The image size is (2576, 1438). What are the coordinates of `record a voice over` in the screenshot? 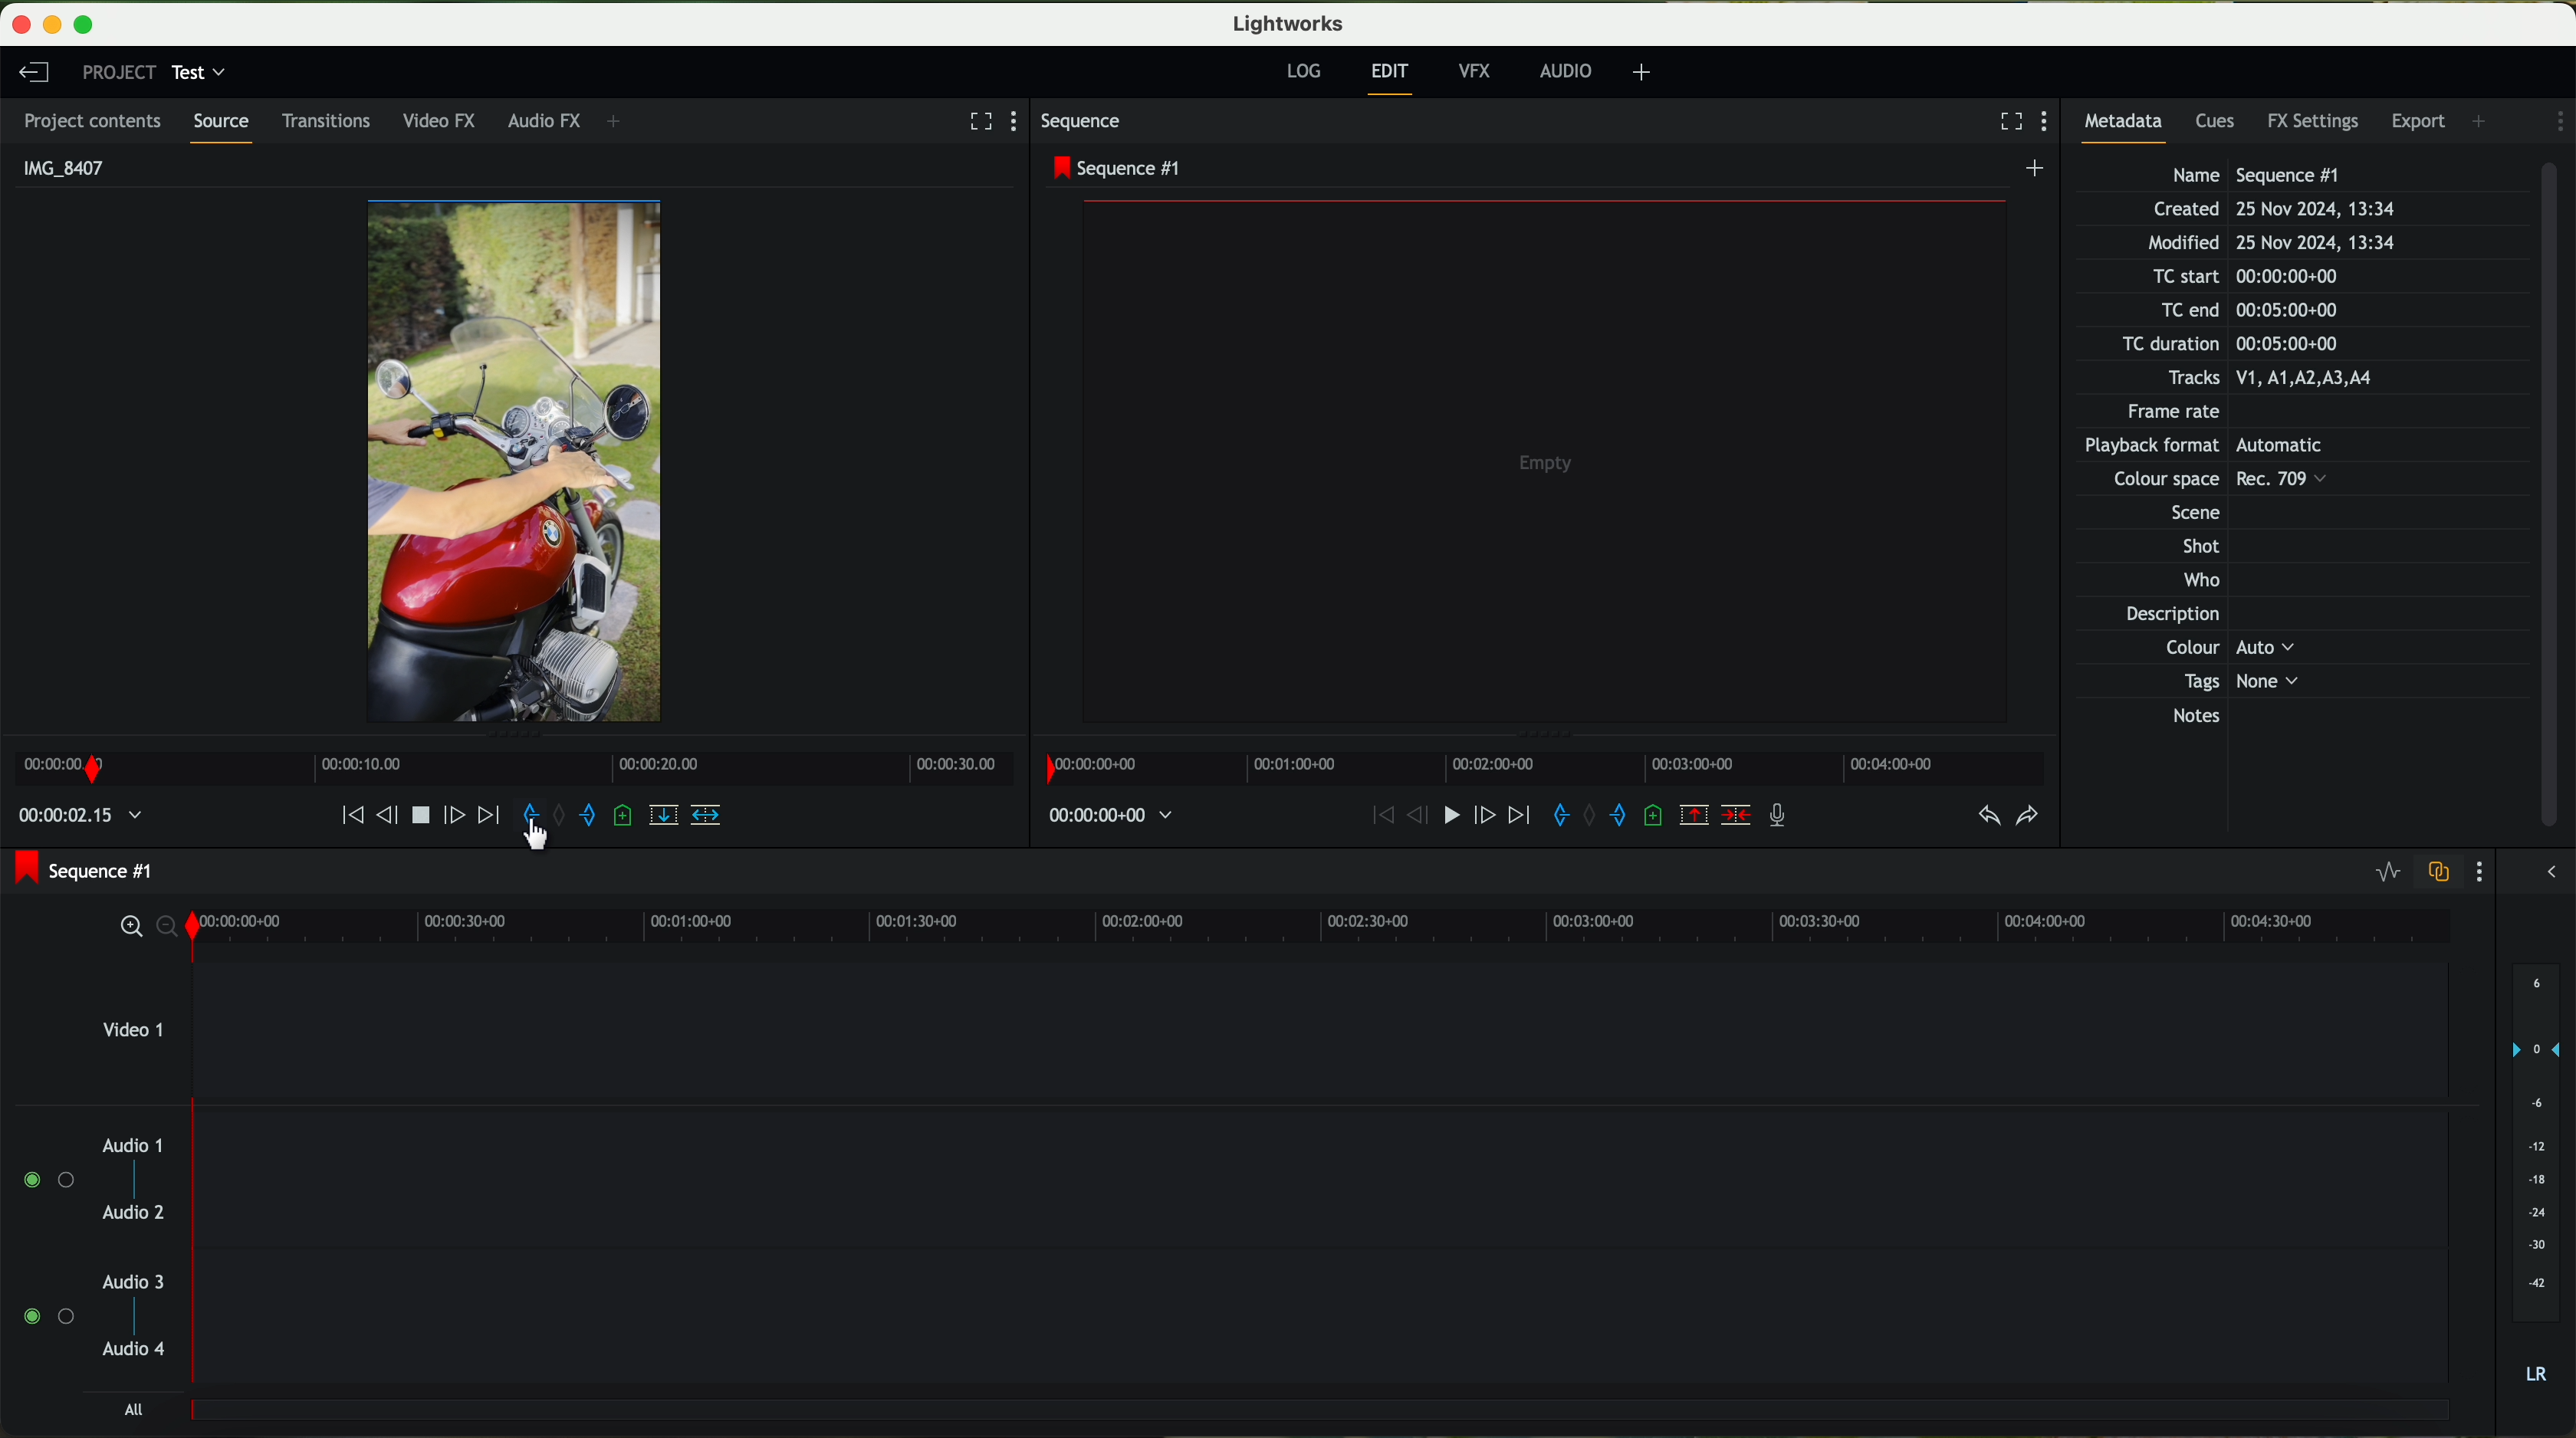 It's located at (1779, 814).